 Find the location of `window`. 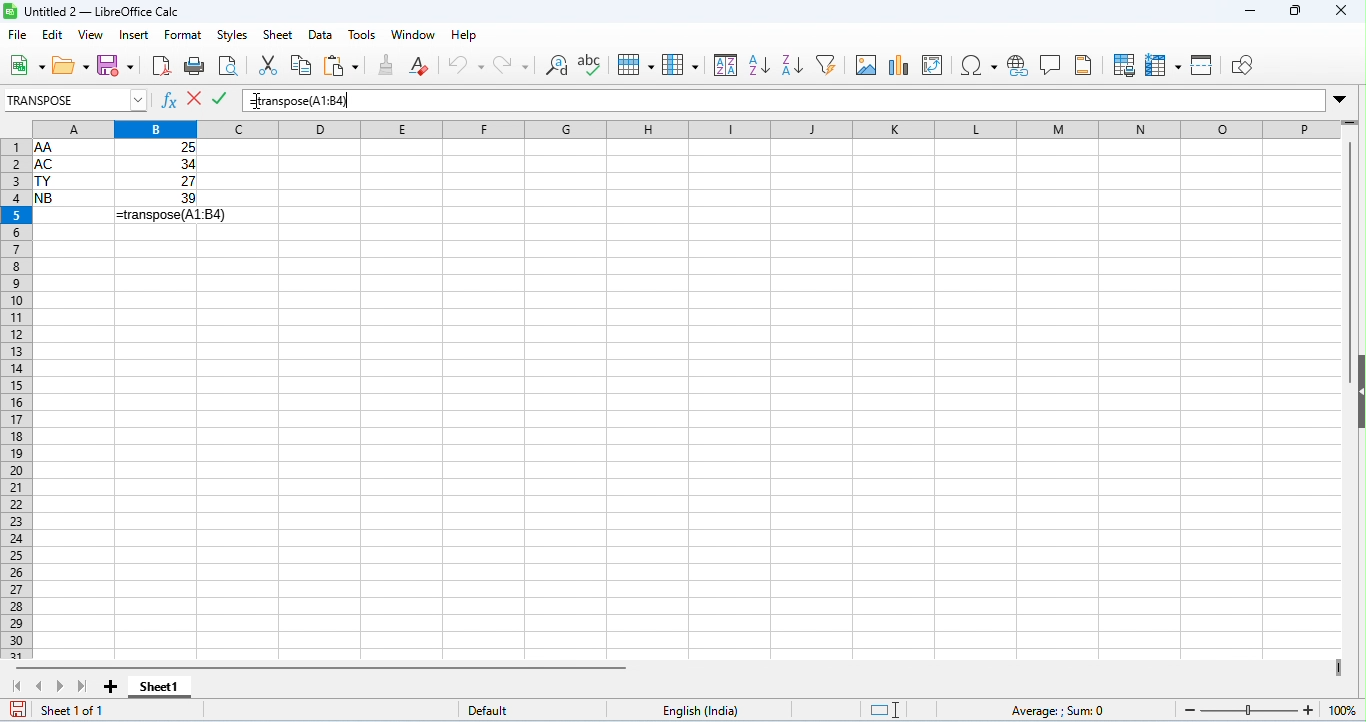

window is located at coordinates (416, 35).